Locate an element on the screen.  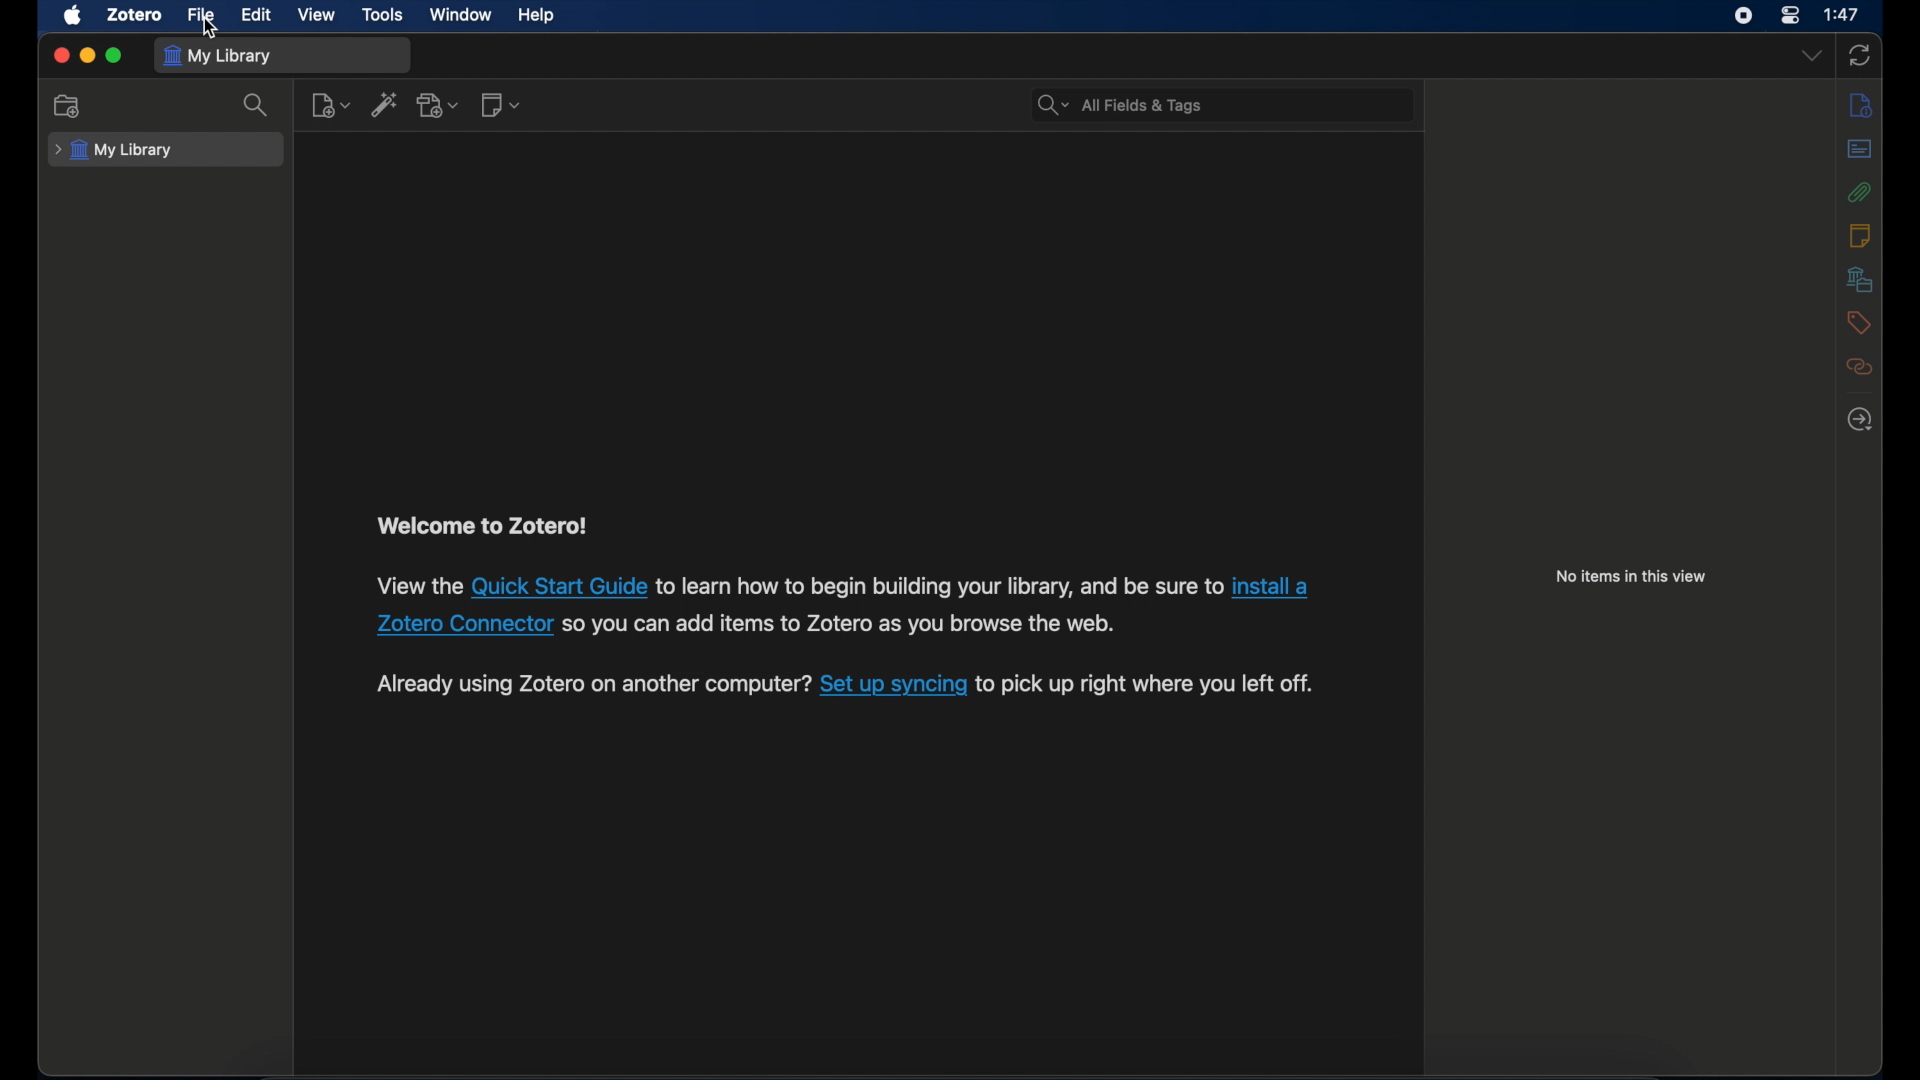
view is located at coordinates (318, 15).